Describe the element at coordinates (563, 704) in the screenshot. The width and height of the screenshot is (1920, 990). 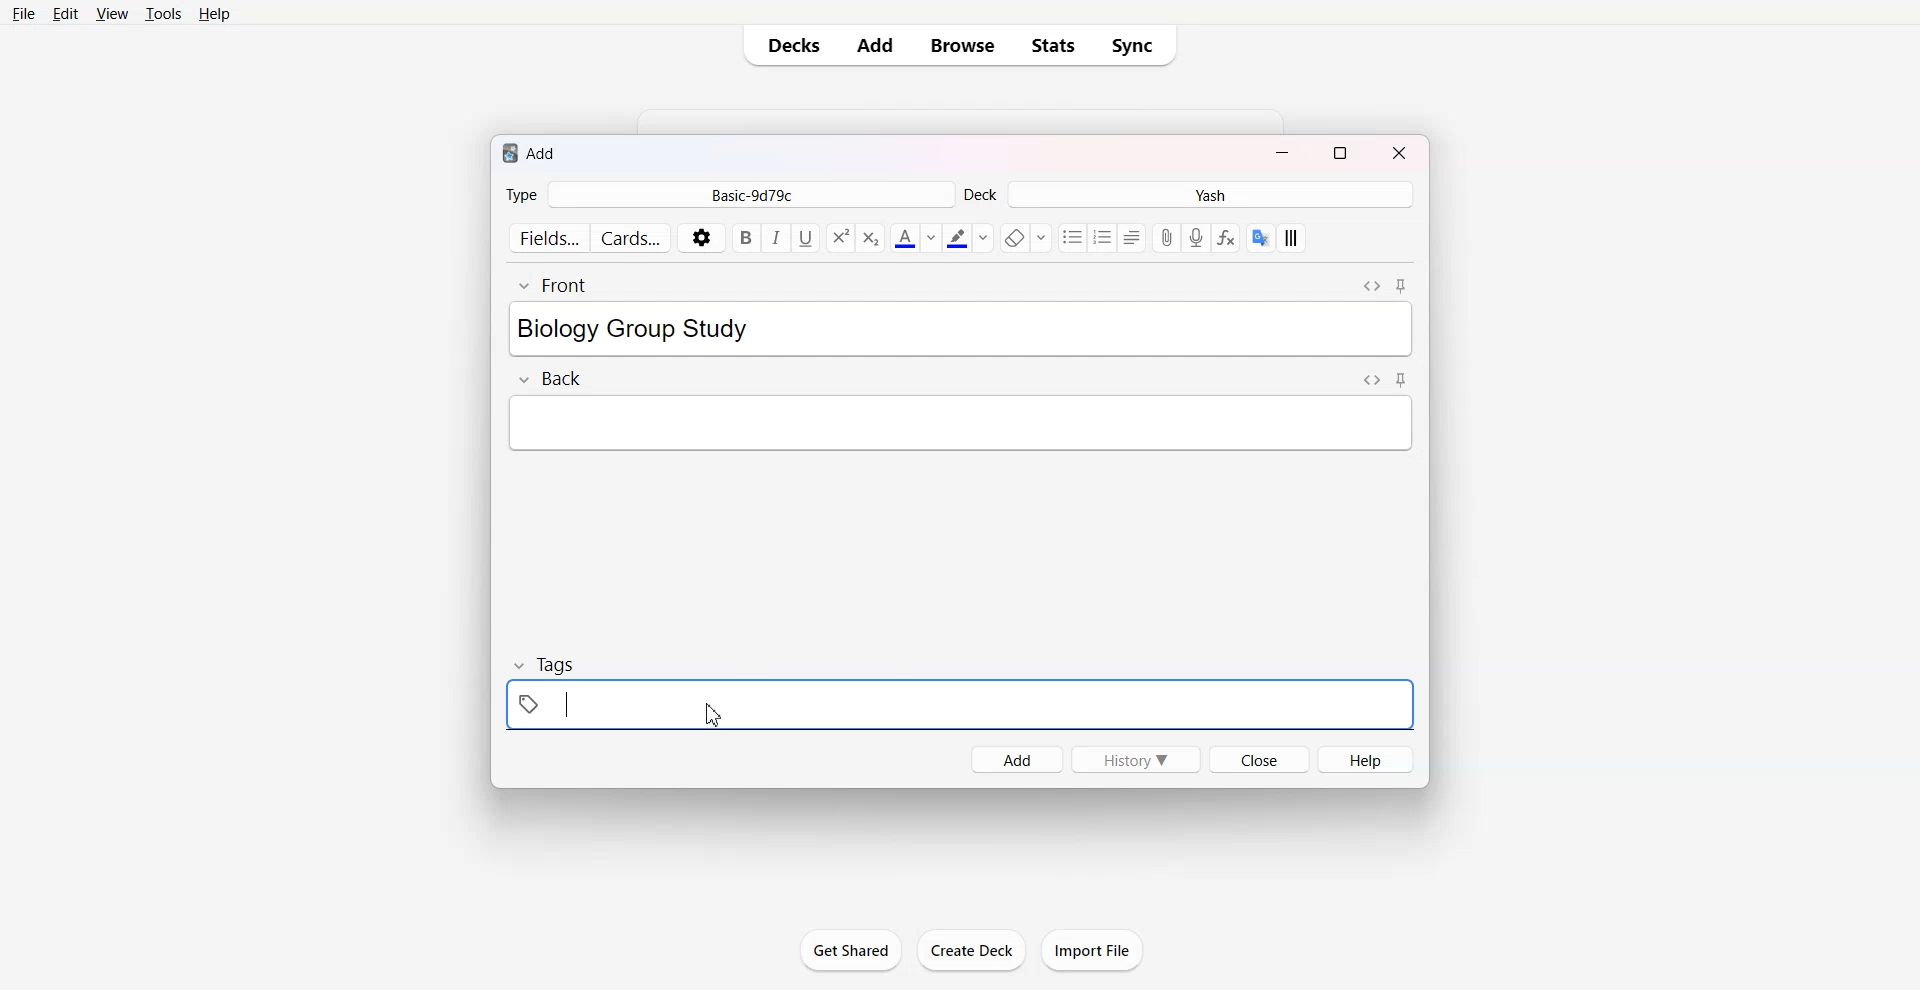
I see `text cursor` at that location.